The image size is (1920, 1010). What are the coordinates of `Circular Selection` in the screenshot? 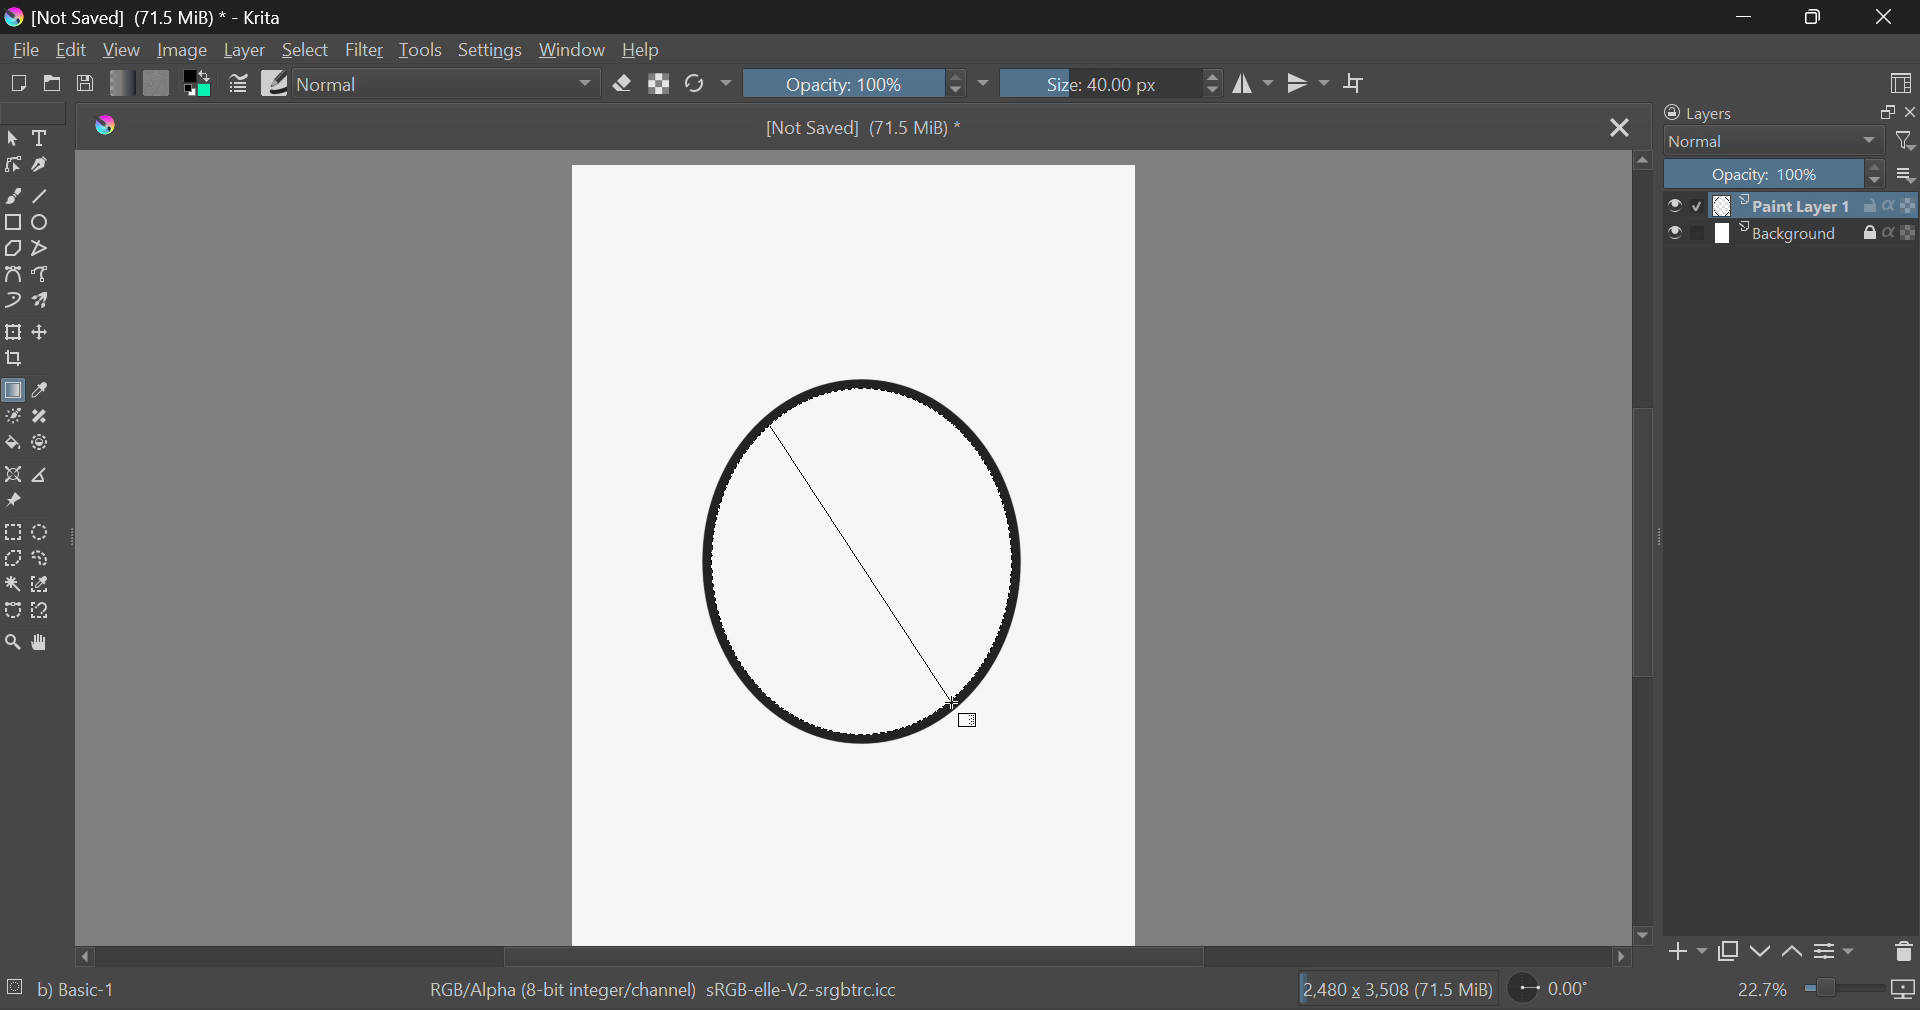 It's located at (45, 530).